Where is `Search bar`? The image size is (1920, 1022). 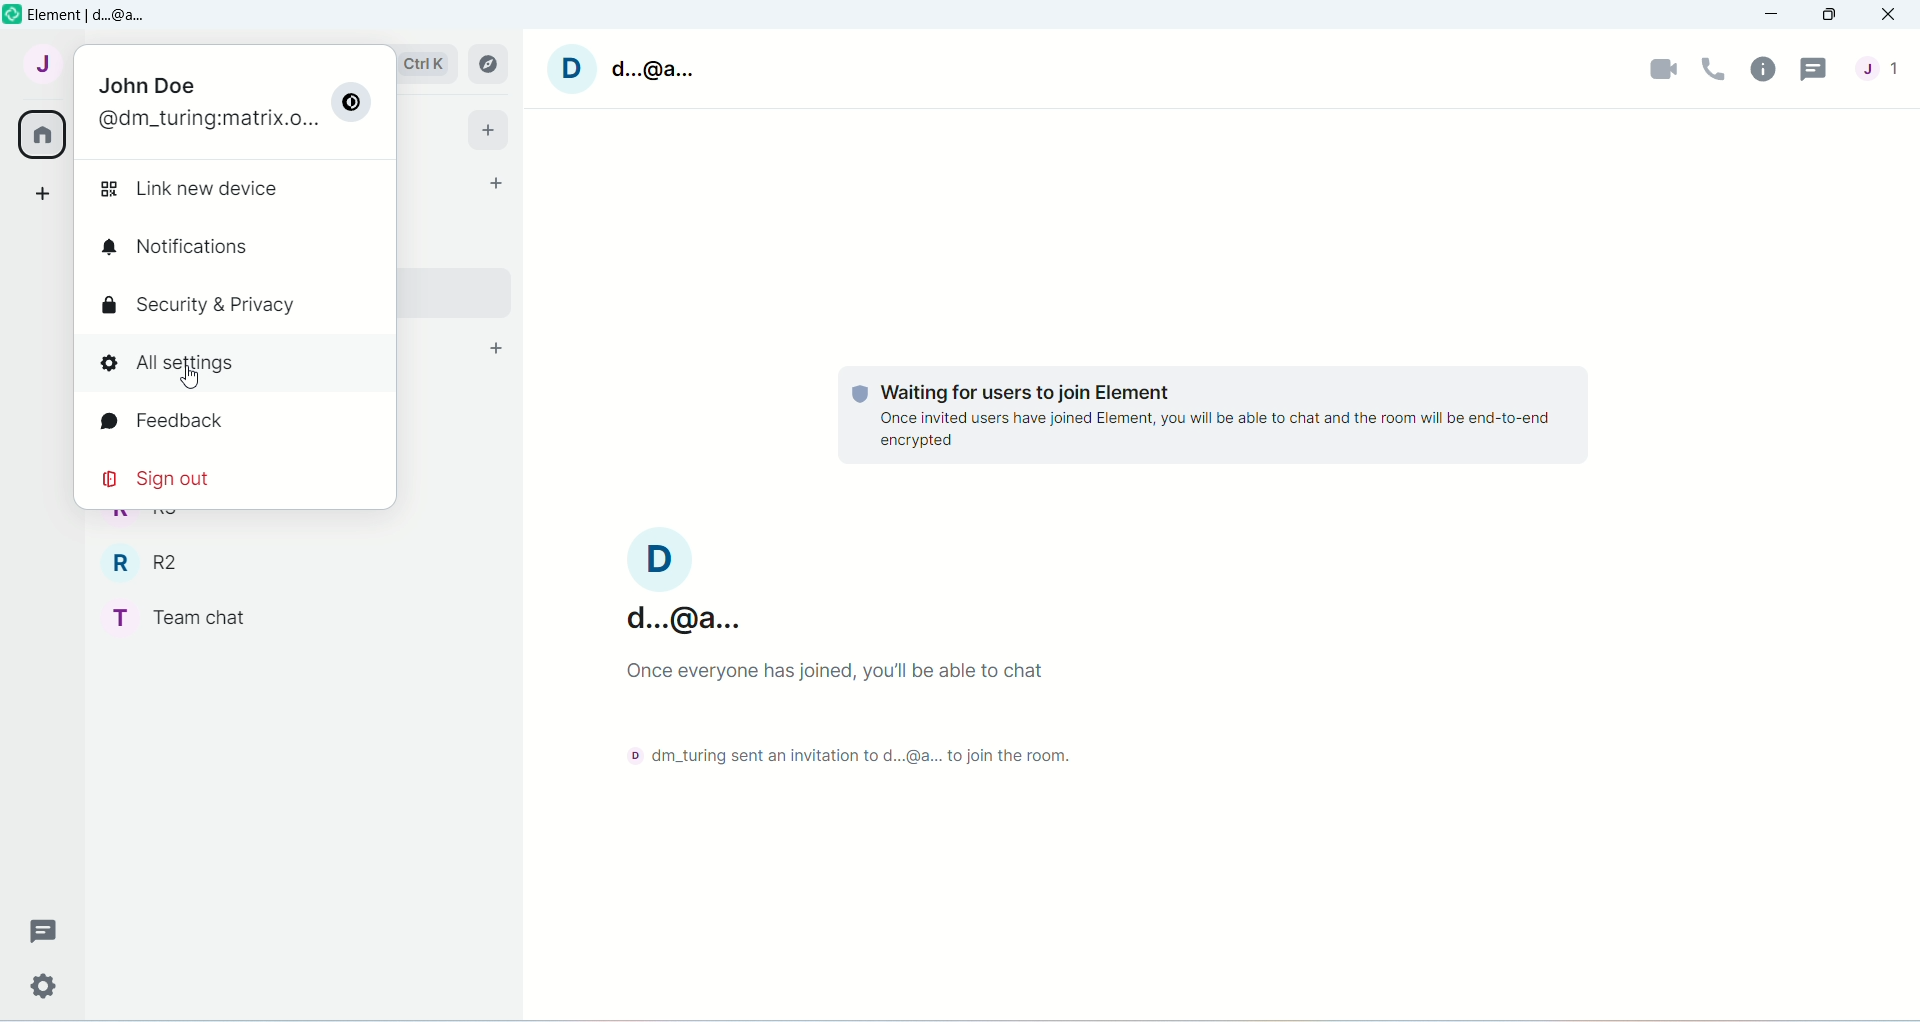
Search bar is located at coordinates (433, 63).